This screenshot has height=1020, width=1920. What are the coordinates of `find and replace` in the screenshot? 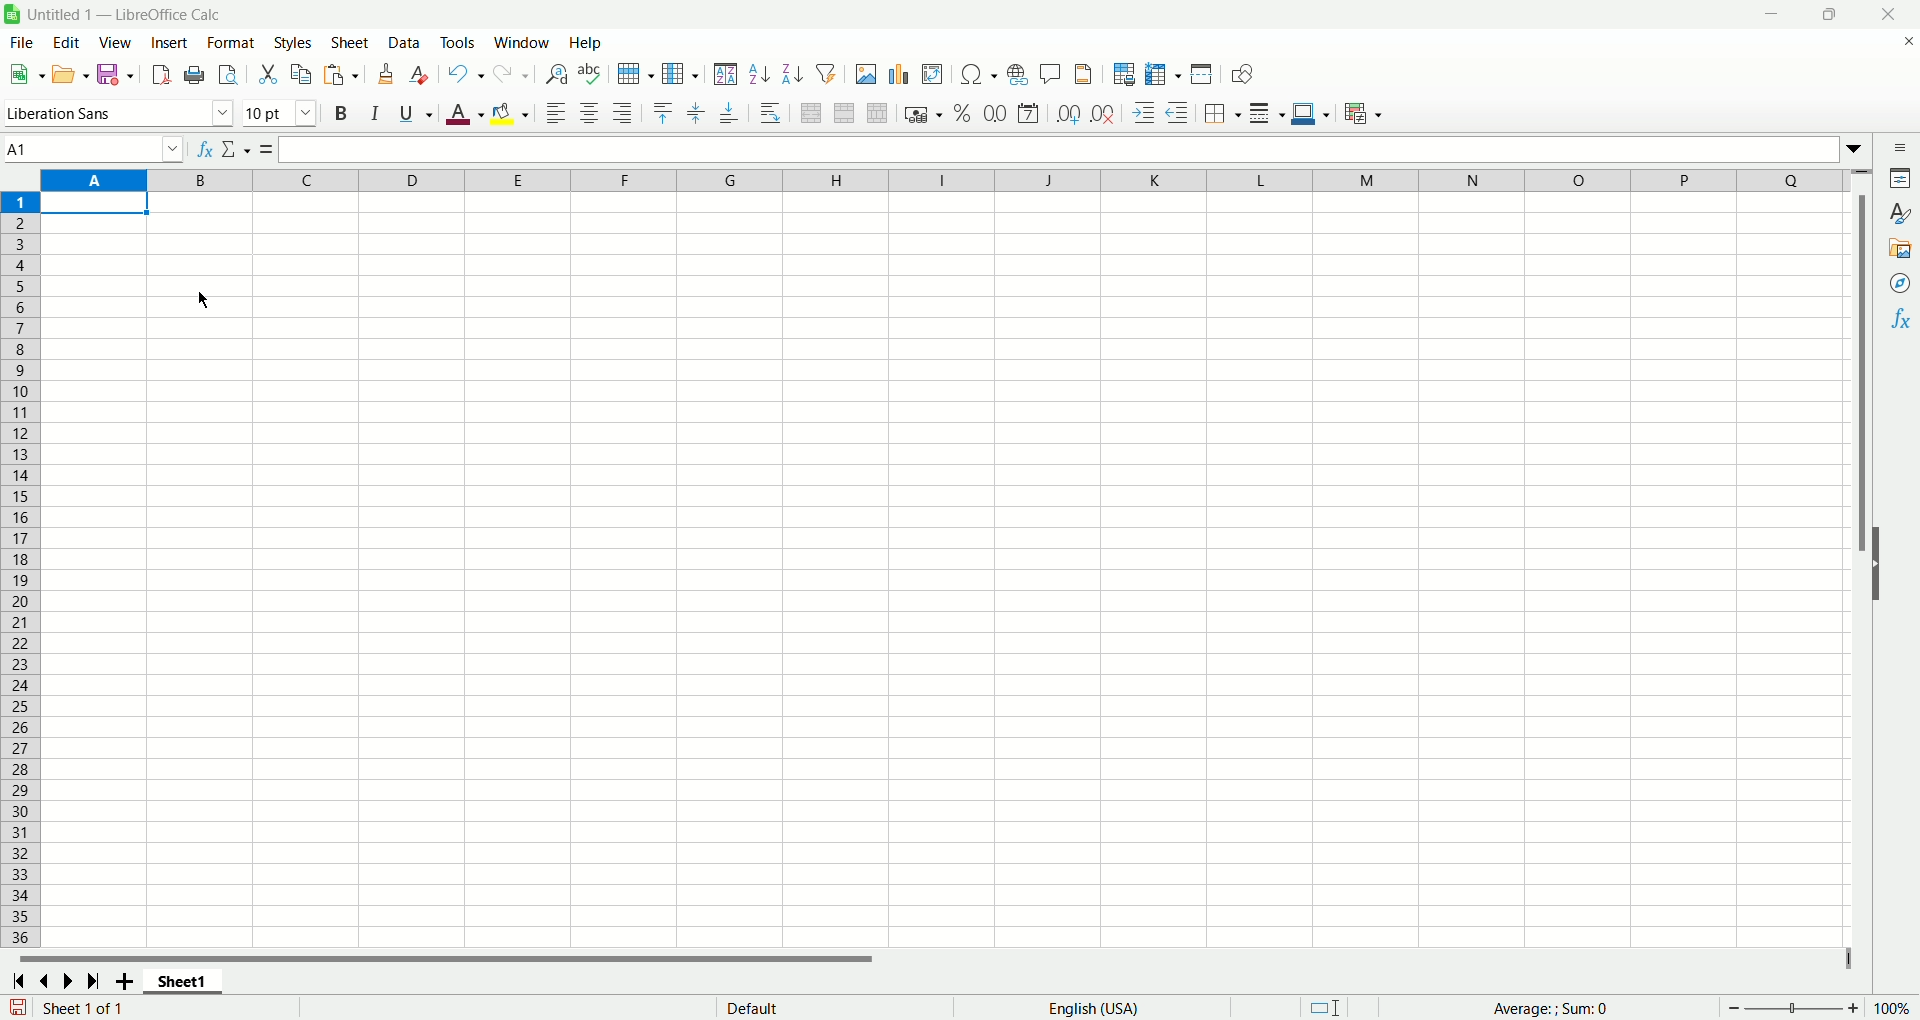 It's located at (554, 75).